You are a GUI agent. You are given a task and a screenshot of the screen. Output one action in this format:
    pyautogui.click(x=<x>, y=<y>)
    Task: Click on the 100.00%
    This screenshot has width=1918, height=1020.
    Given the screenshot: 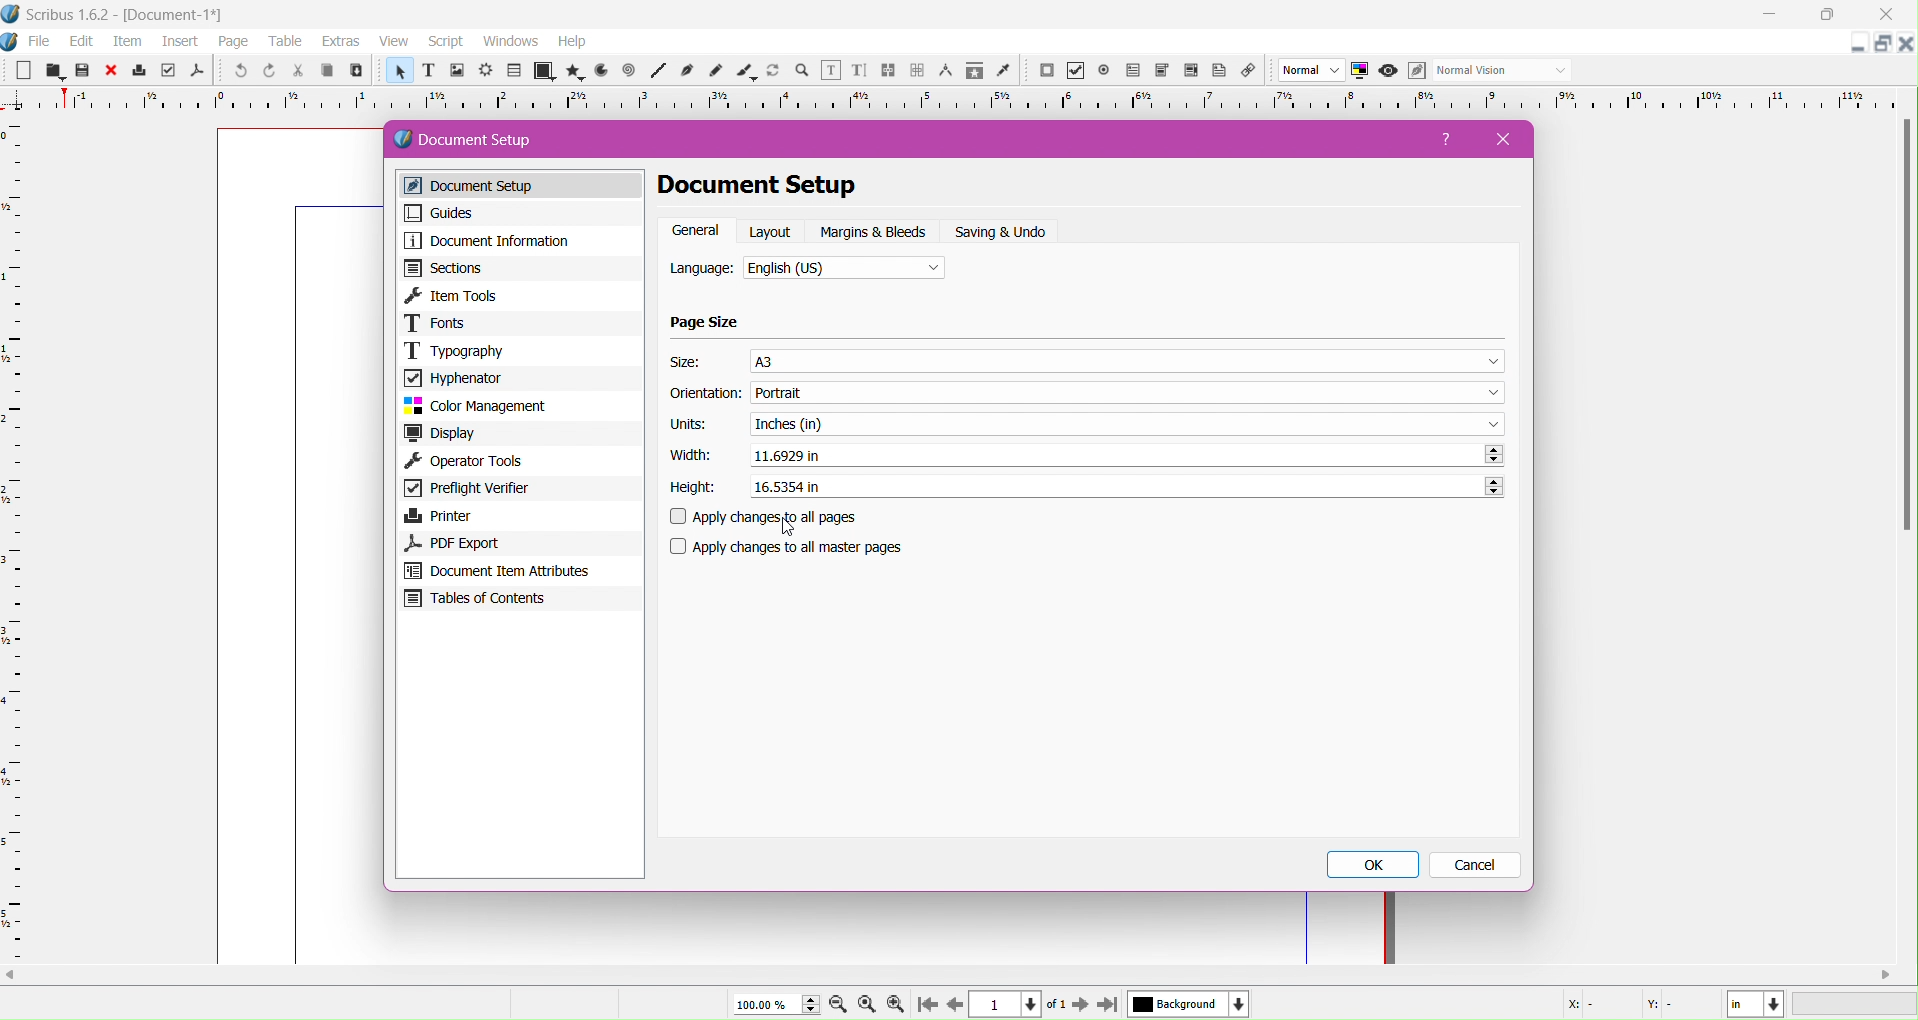 What is the action you would take?
    pyautogui.click(x=773, y=1004)
    